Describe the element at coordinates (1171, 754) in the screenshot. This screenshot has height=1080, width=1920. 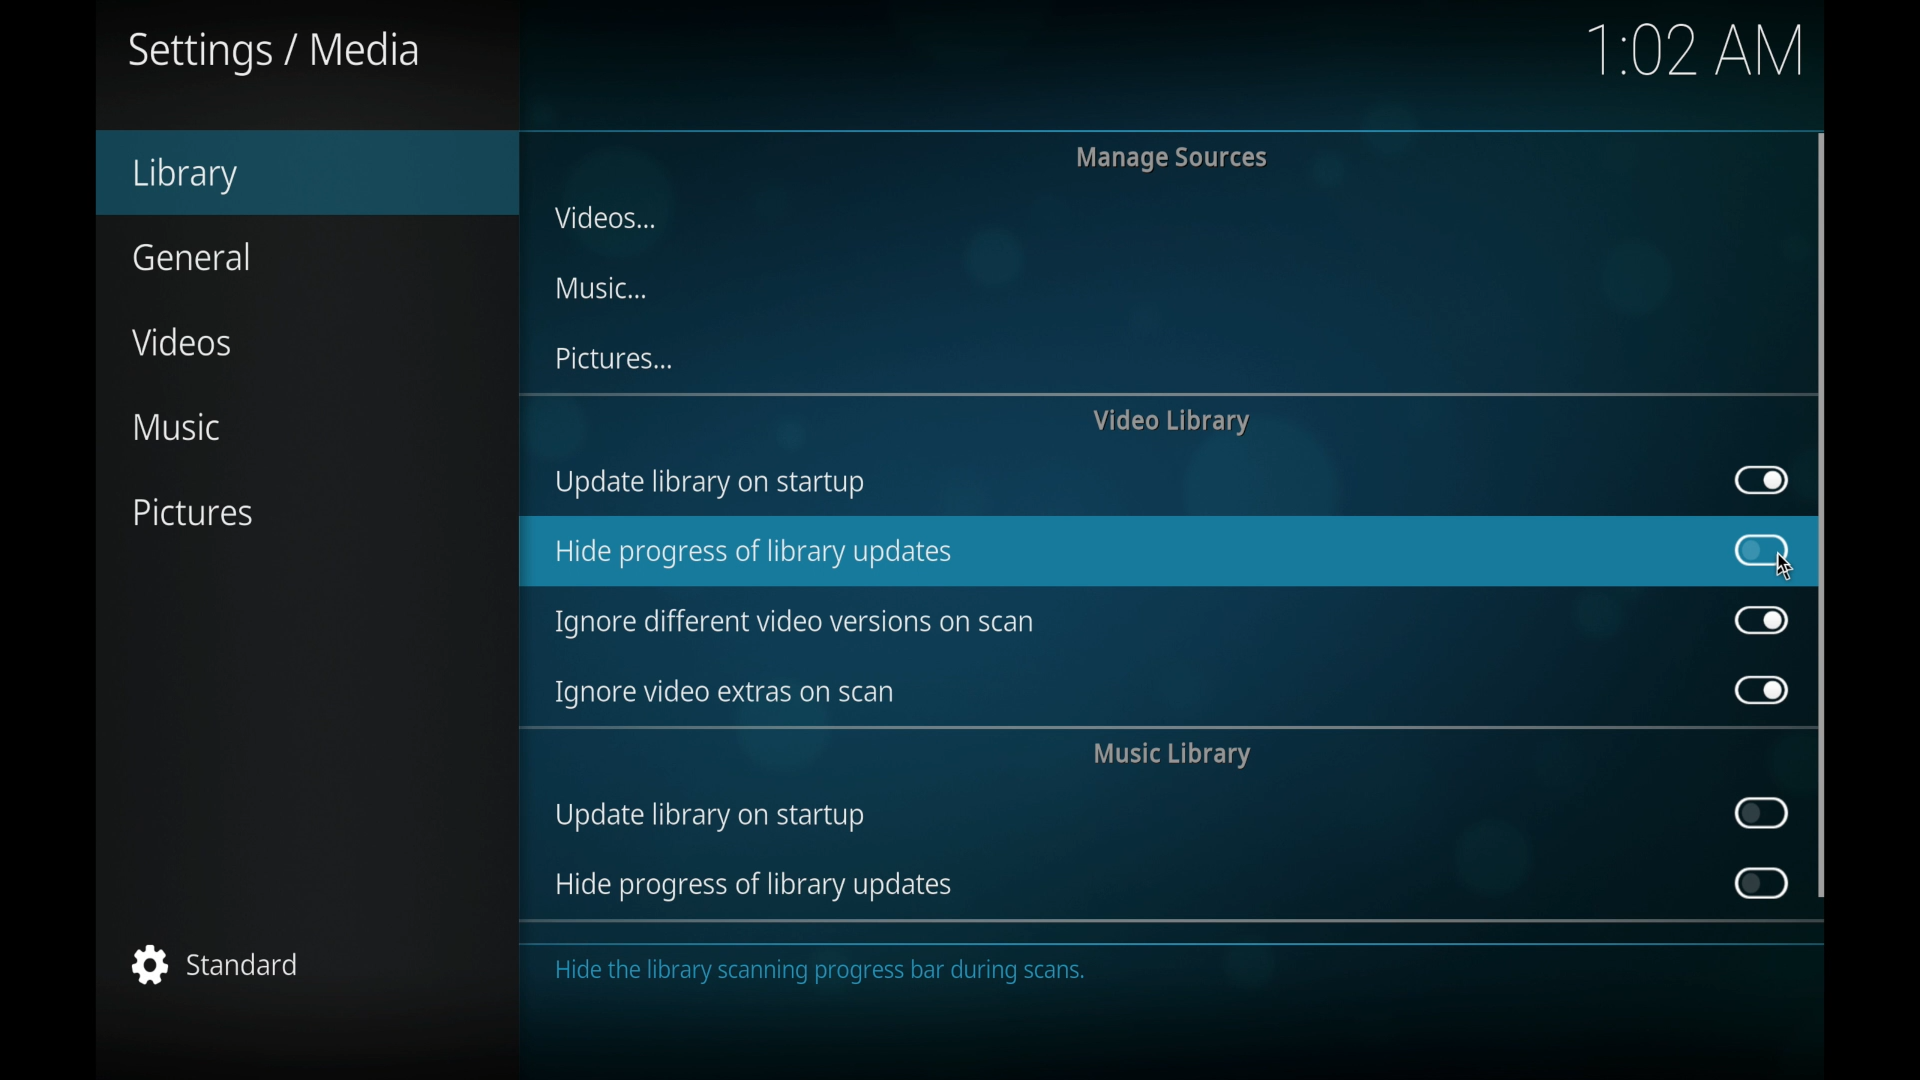
I see `music library` at that location.